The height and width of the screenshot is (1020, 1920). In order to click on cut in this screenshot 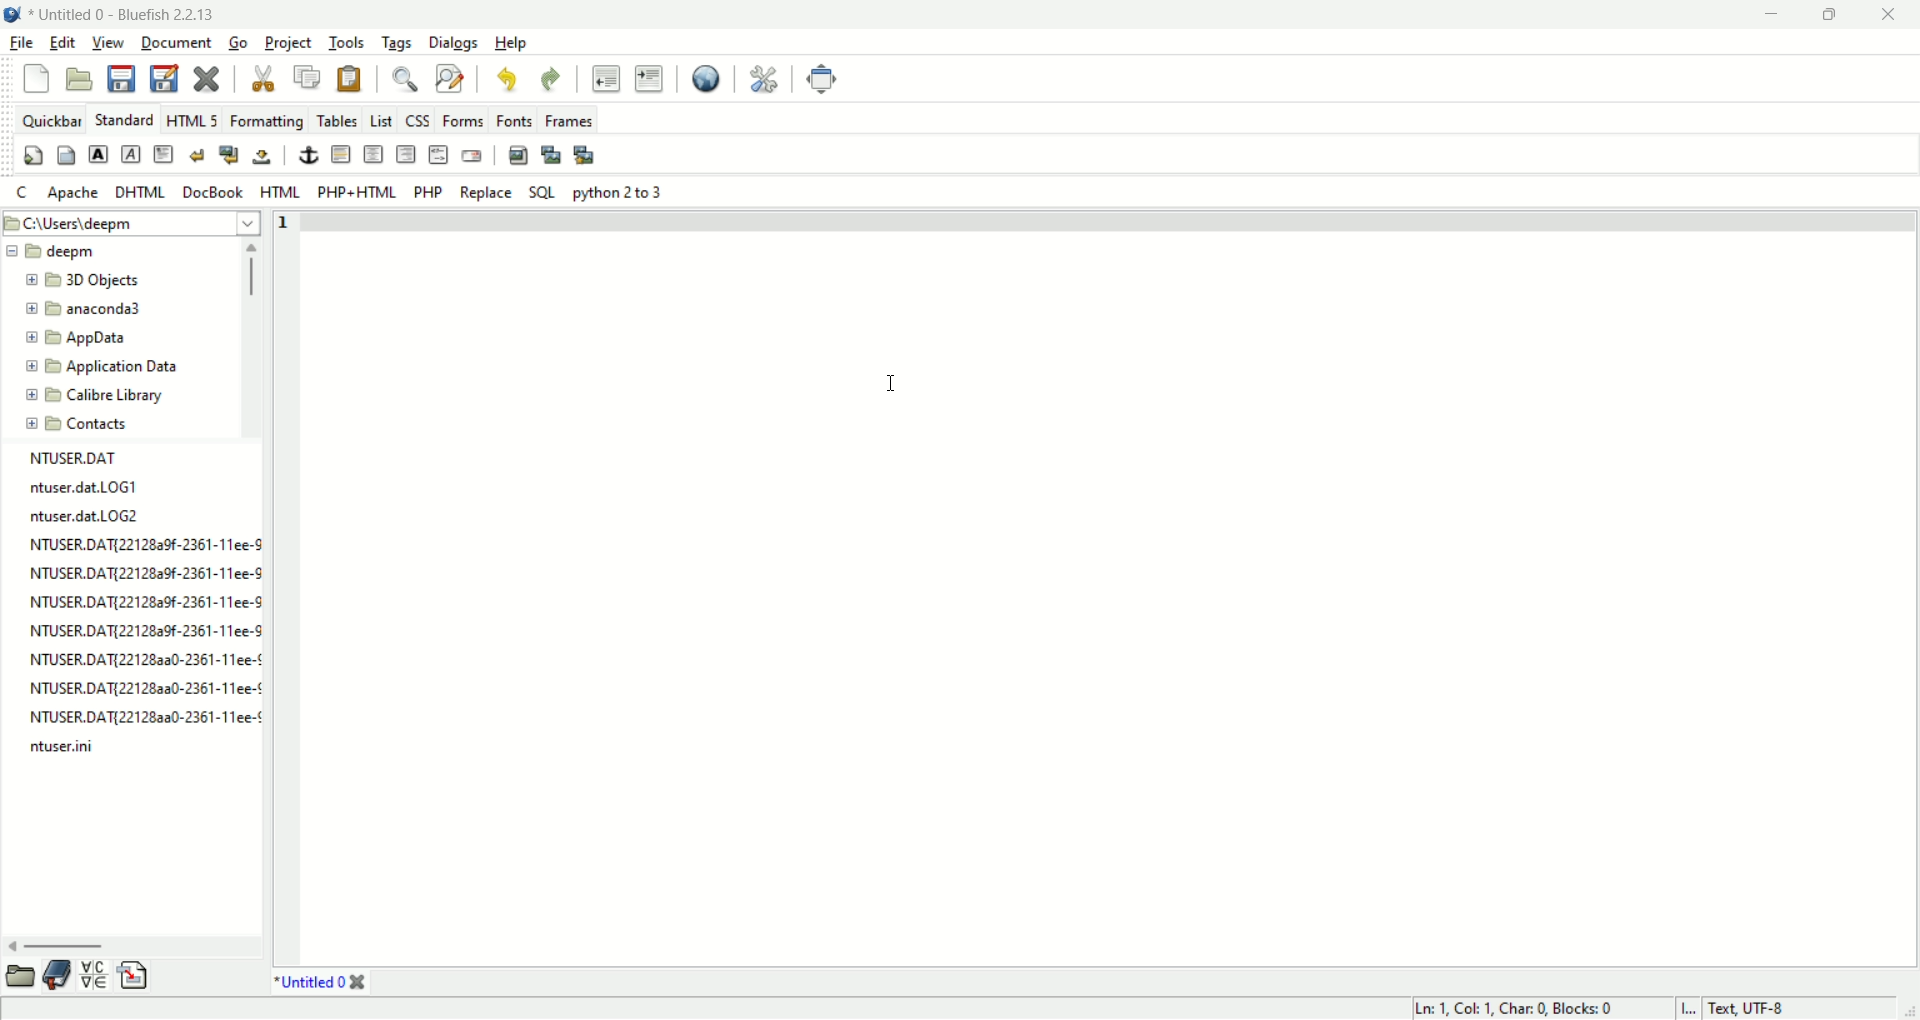, I will do `click(262, 80)`.